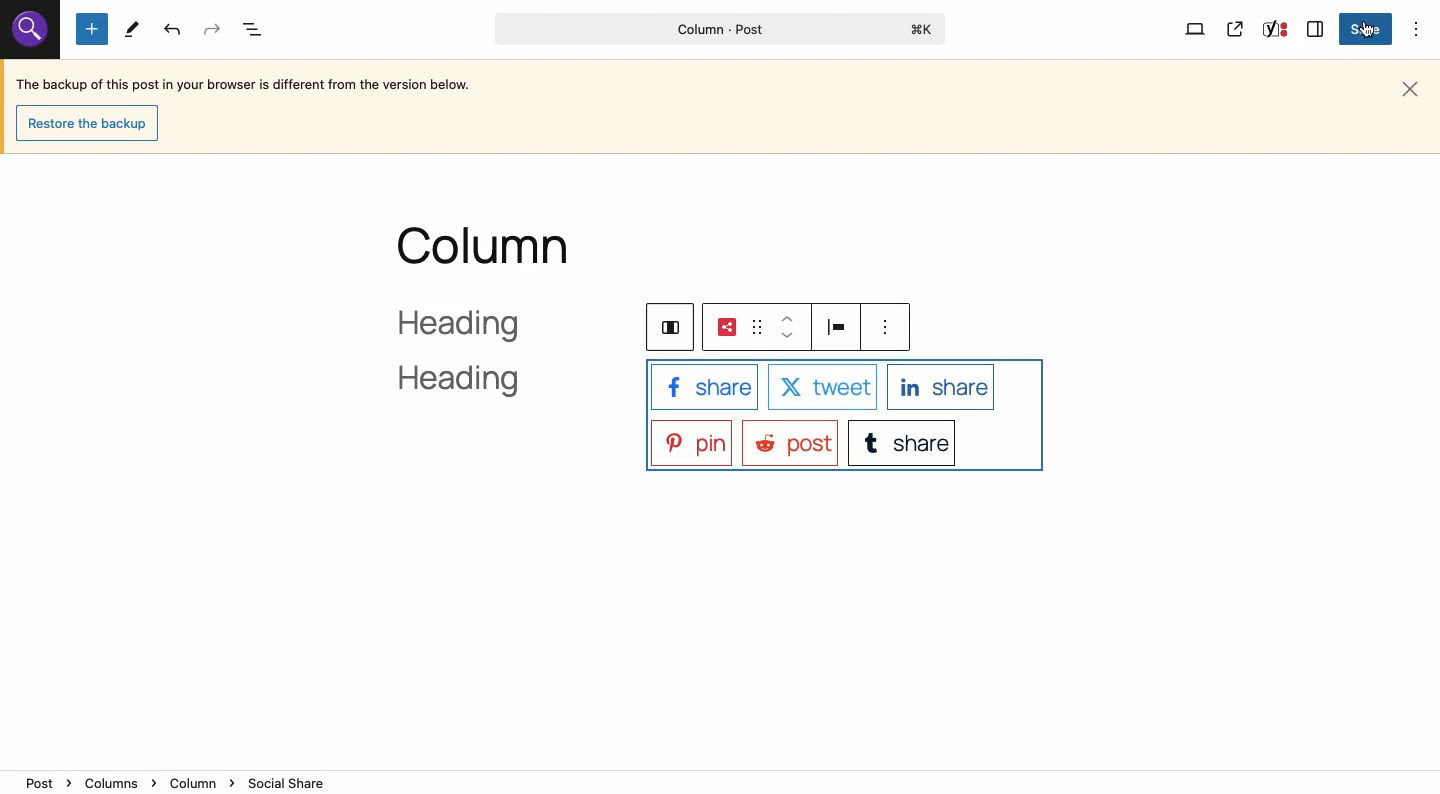 The image size is (1440, 794). I want to click on Options, so click(1418, 28).